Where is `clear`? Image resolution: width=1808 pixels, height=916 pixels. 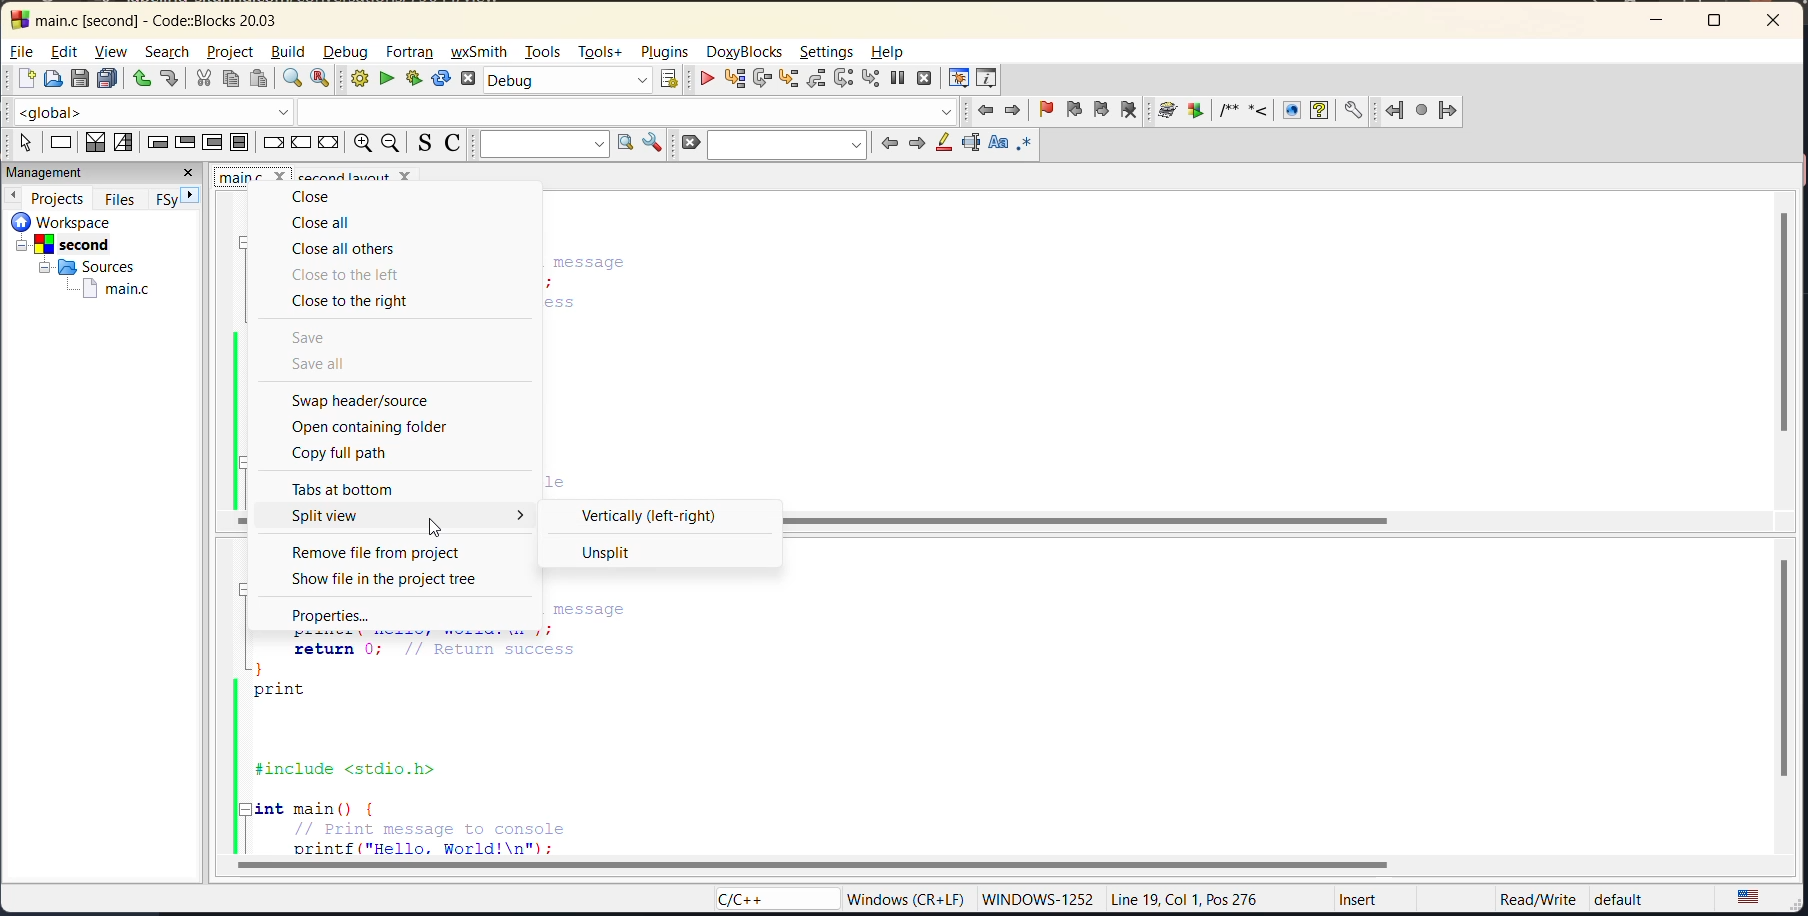 clear is located at coordinates (687, 143).